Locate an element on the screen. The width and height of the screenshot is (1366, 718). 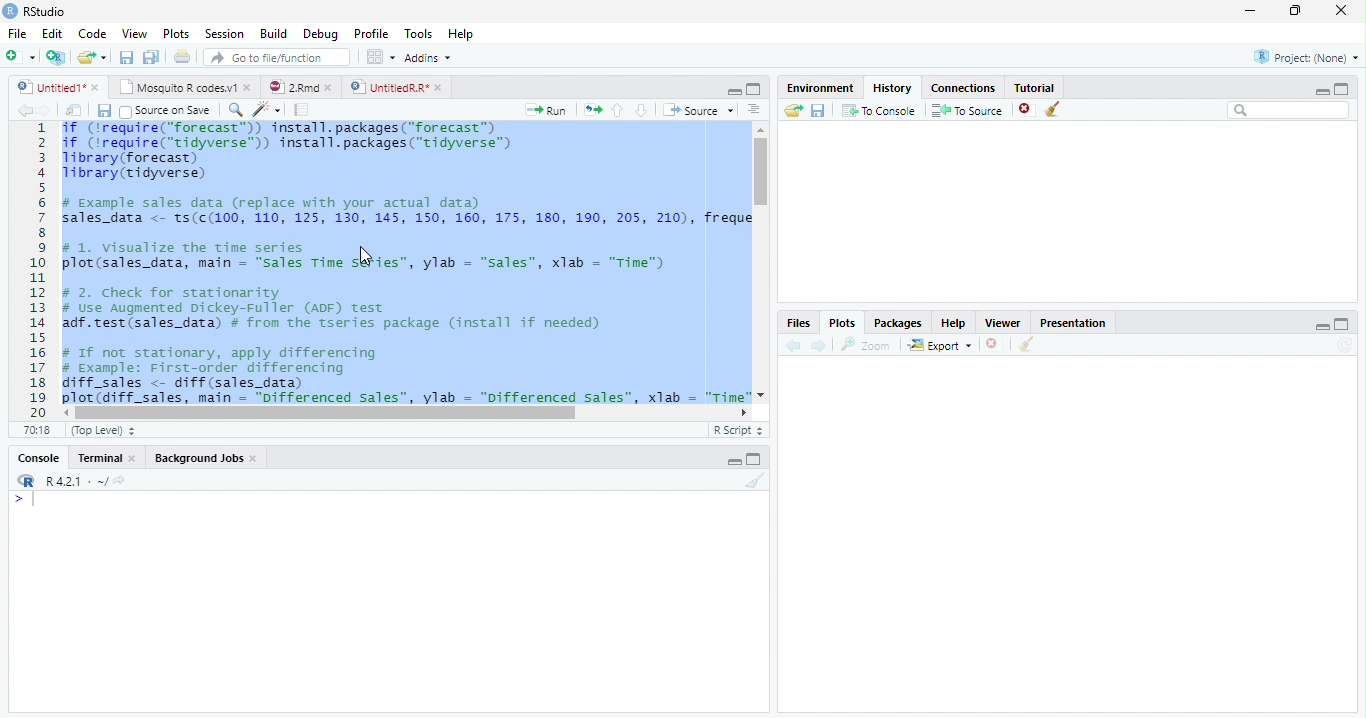
Re-run is located at coordinates (591, 110).